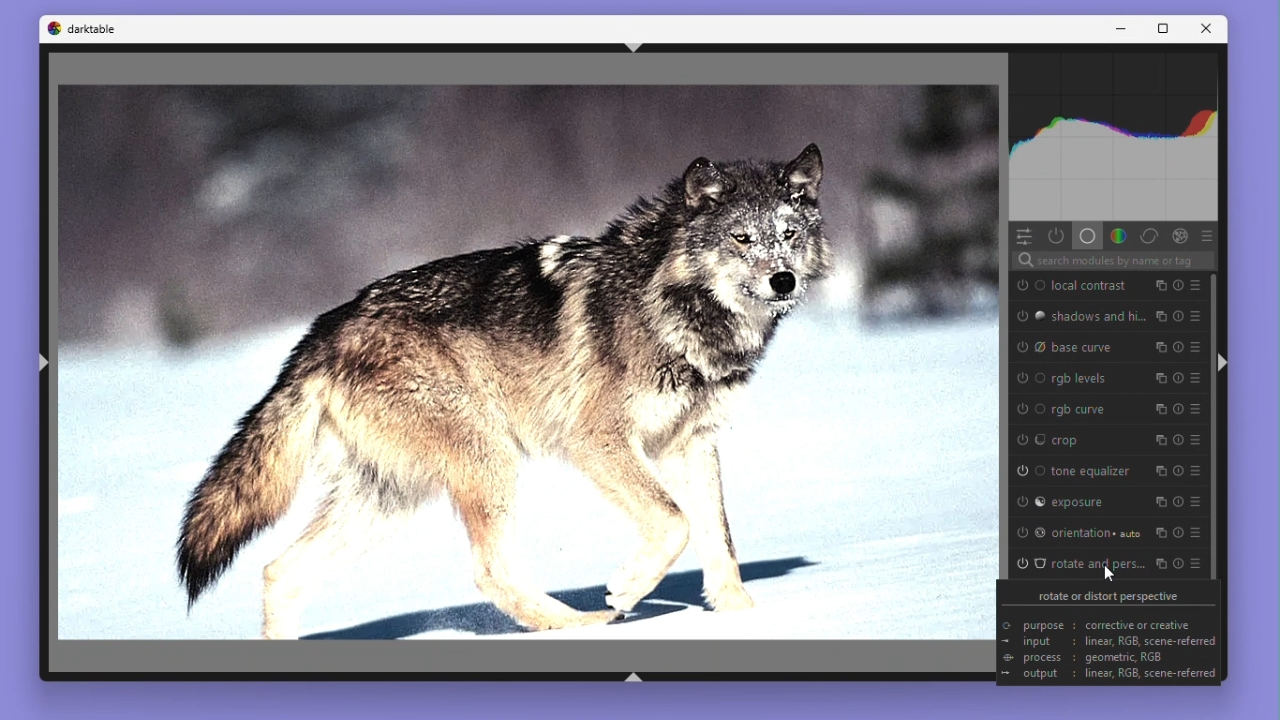 This screenshot has width=1280, height=720. Describe the element at coordinates (1025, 234) in the screenshot. I see `quick access panel` at that location.